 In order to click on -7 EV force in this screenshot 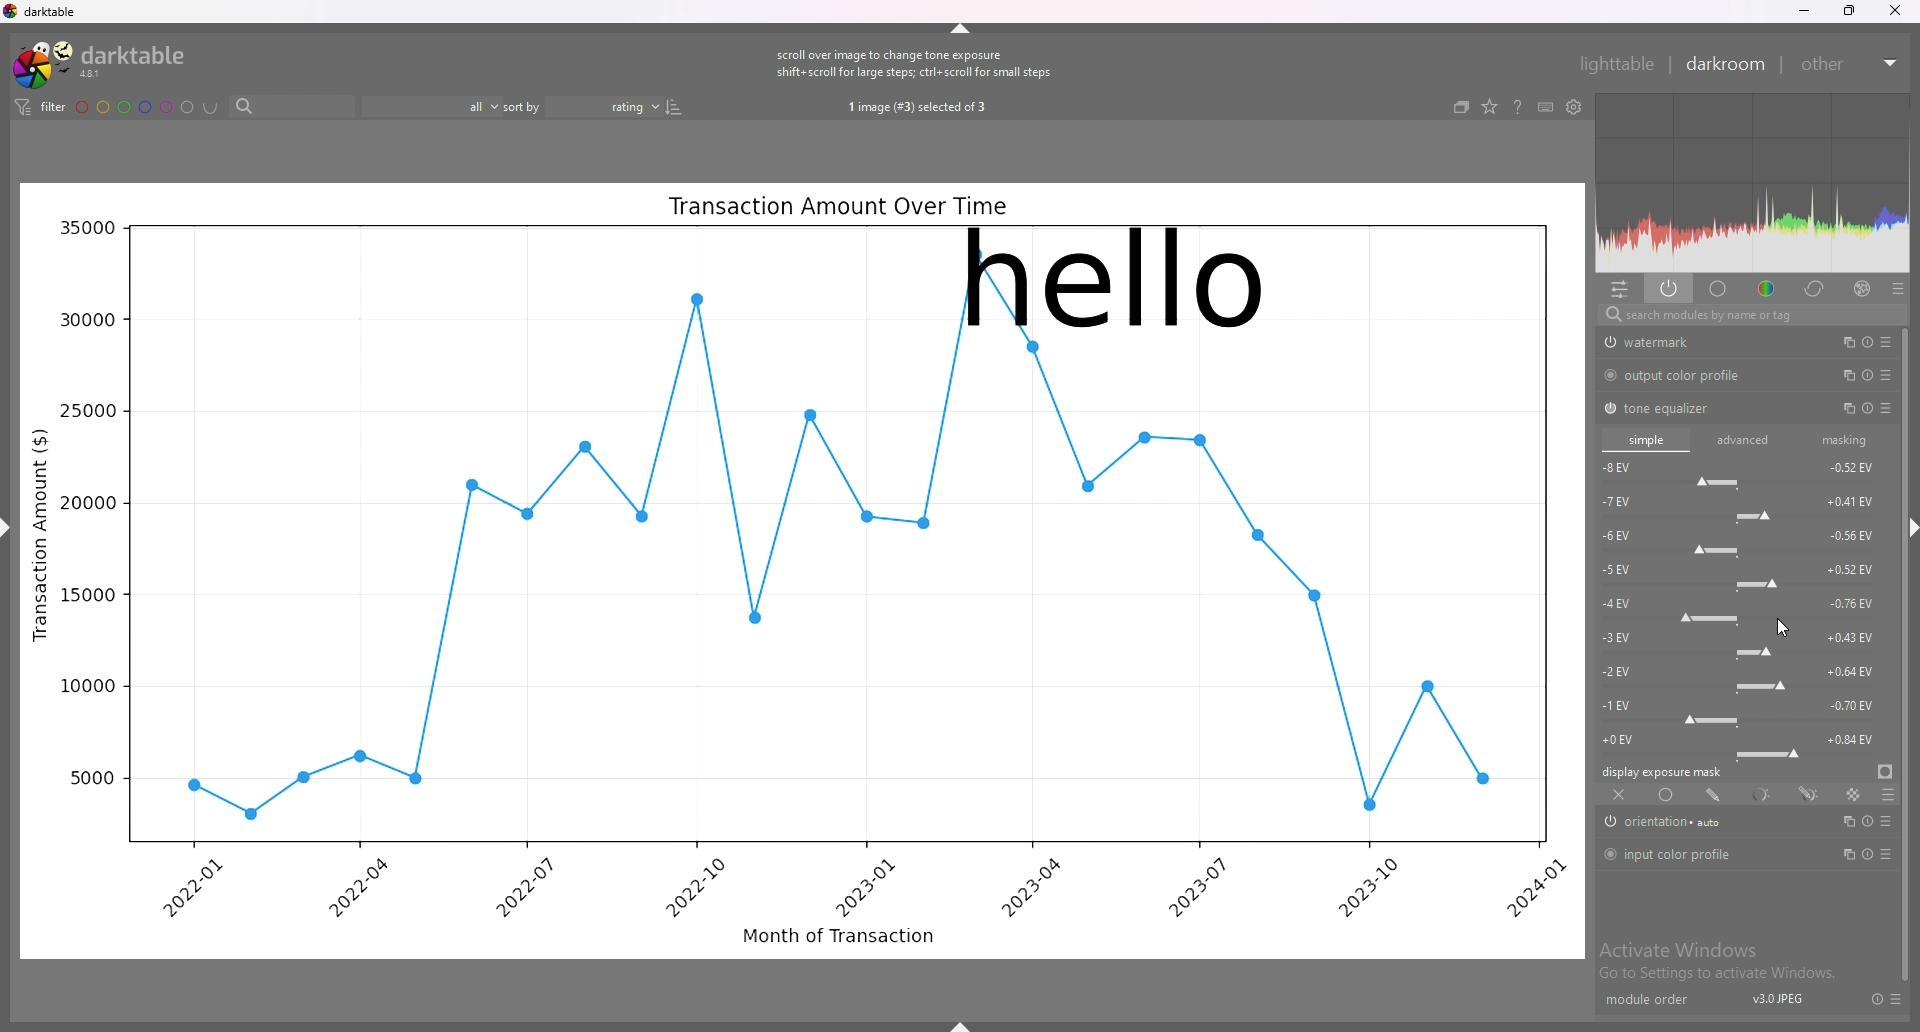, I will do `click(1739, 506)`.